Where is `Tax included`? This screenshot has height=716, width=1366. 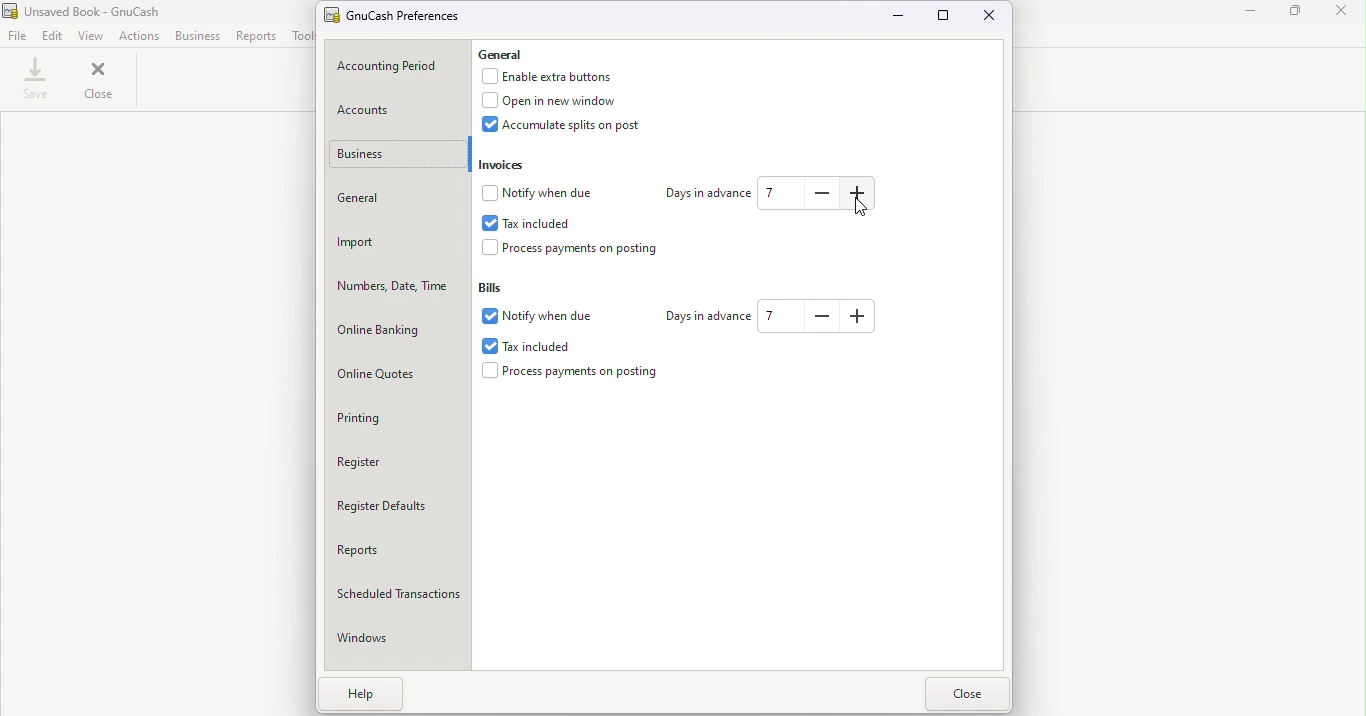
Tax included is located at coordinates (524, 223).